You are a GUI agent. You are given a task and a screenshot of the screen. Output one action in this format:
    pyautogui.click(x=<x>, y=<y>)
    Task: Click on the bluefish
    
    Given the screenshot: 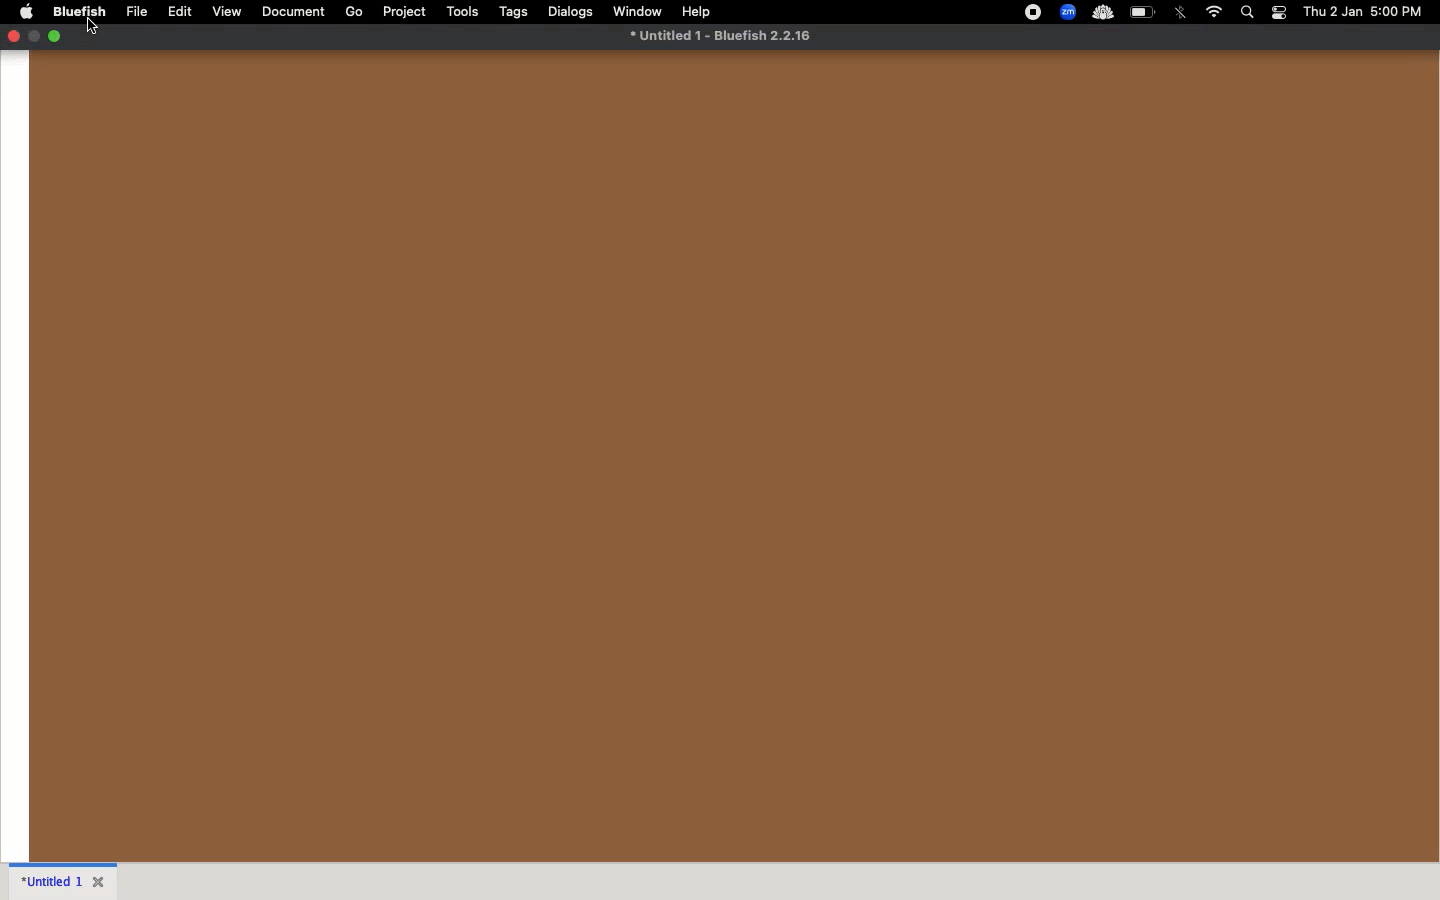 What is the action you would take?
    pyautogui.click(x=76, y=12)
    